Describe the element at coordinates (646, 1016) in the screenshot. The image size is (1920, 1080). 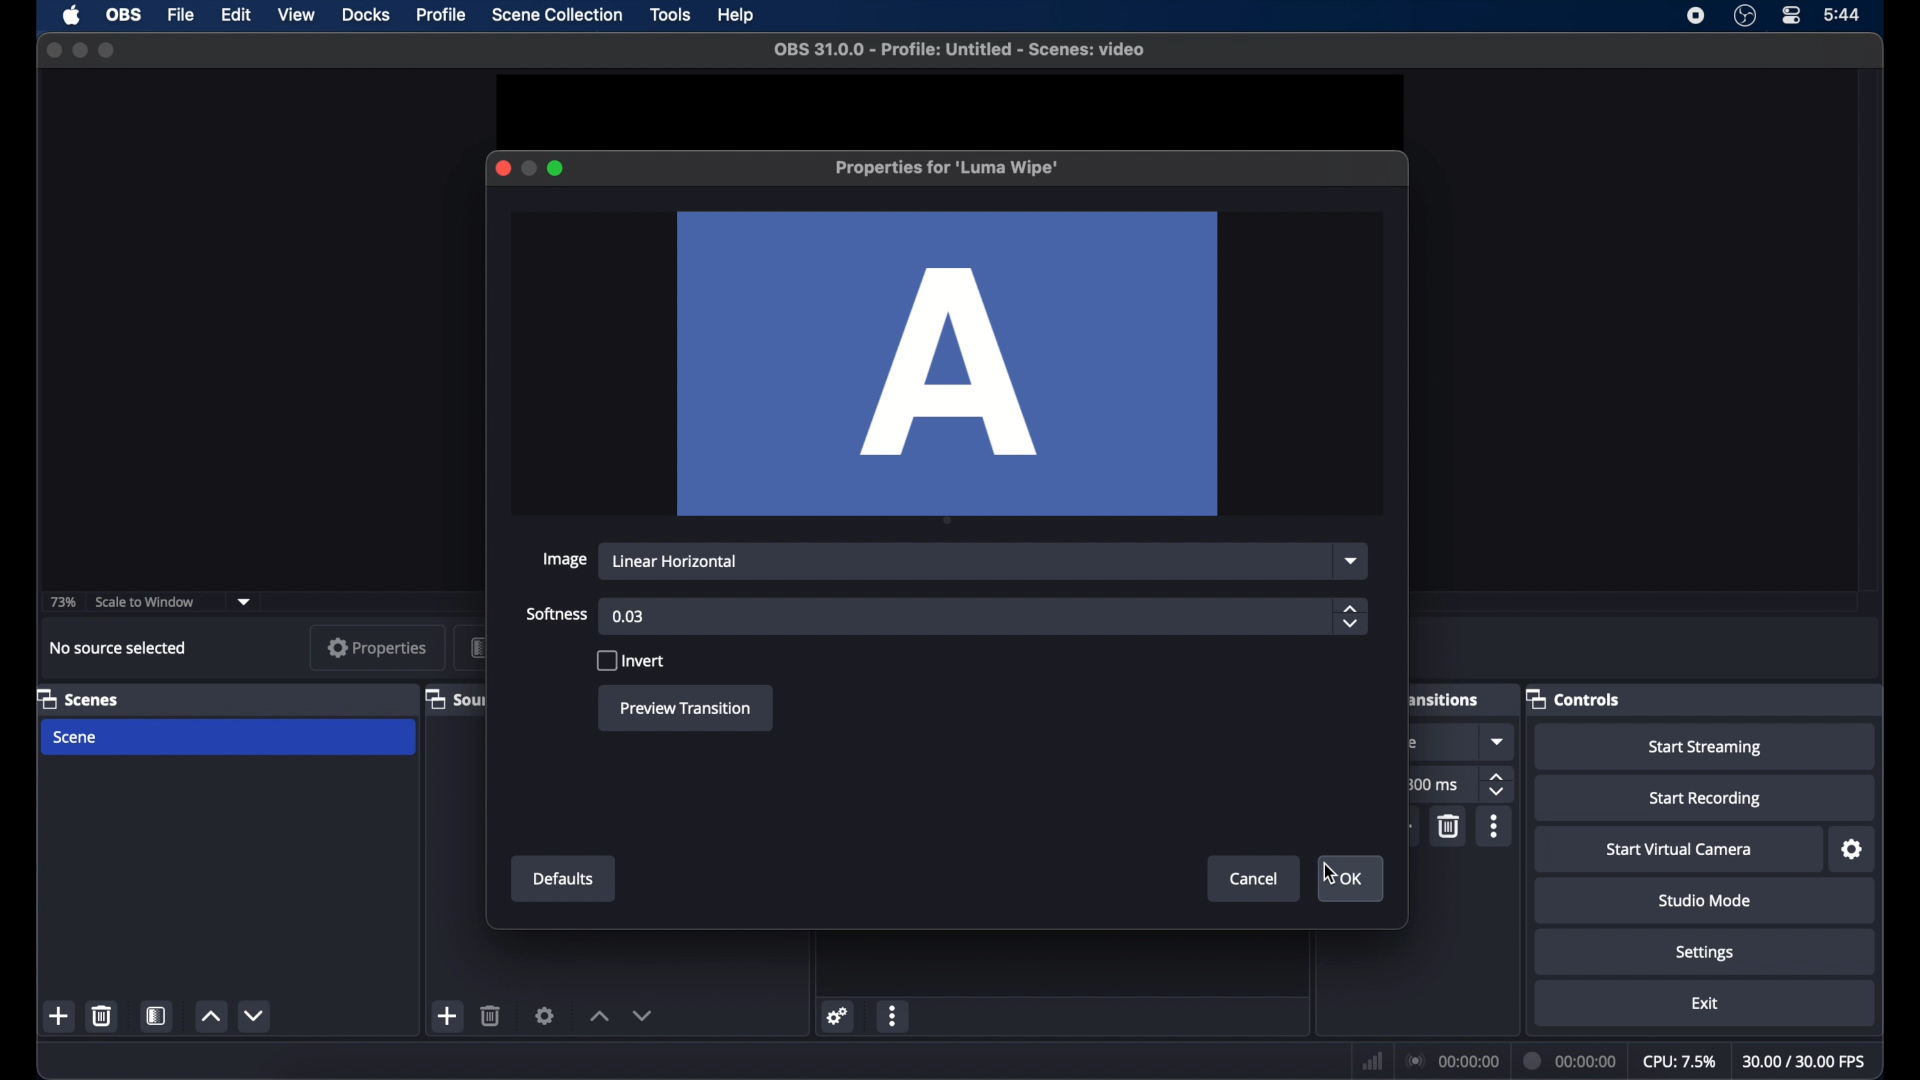
I see `decrement` at that location.